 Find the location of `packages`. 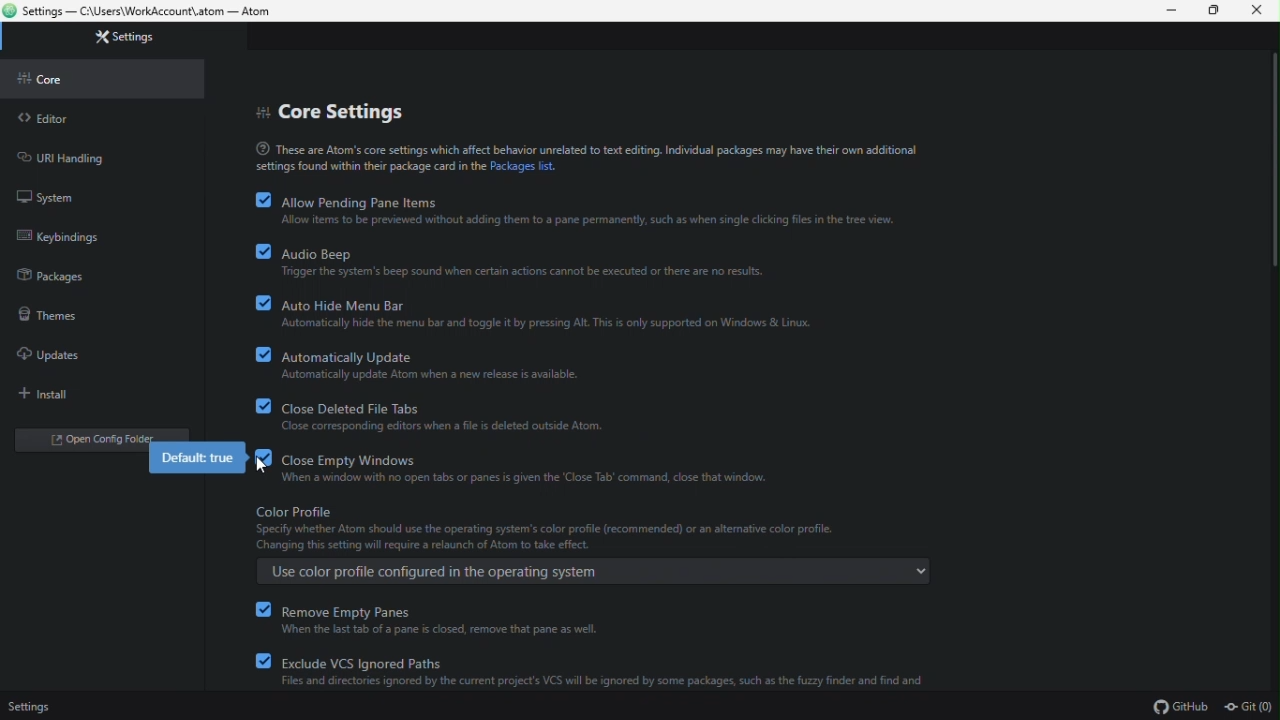

packages is located at coordinates (48, 274).